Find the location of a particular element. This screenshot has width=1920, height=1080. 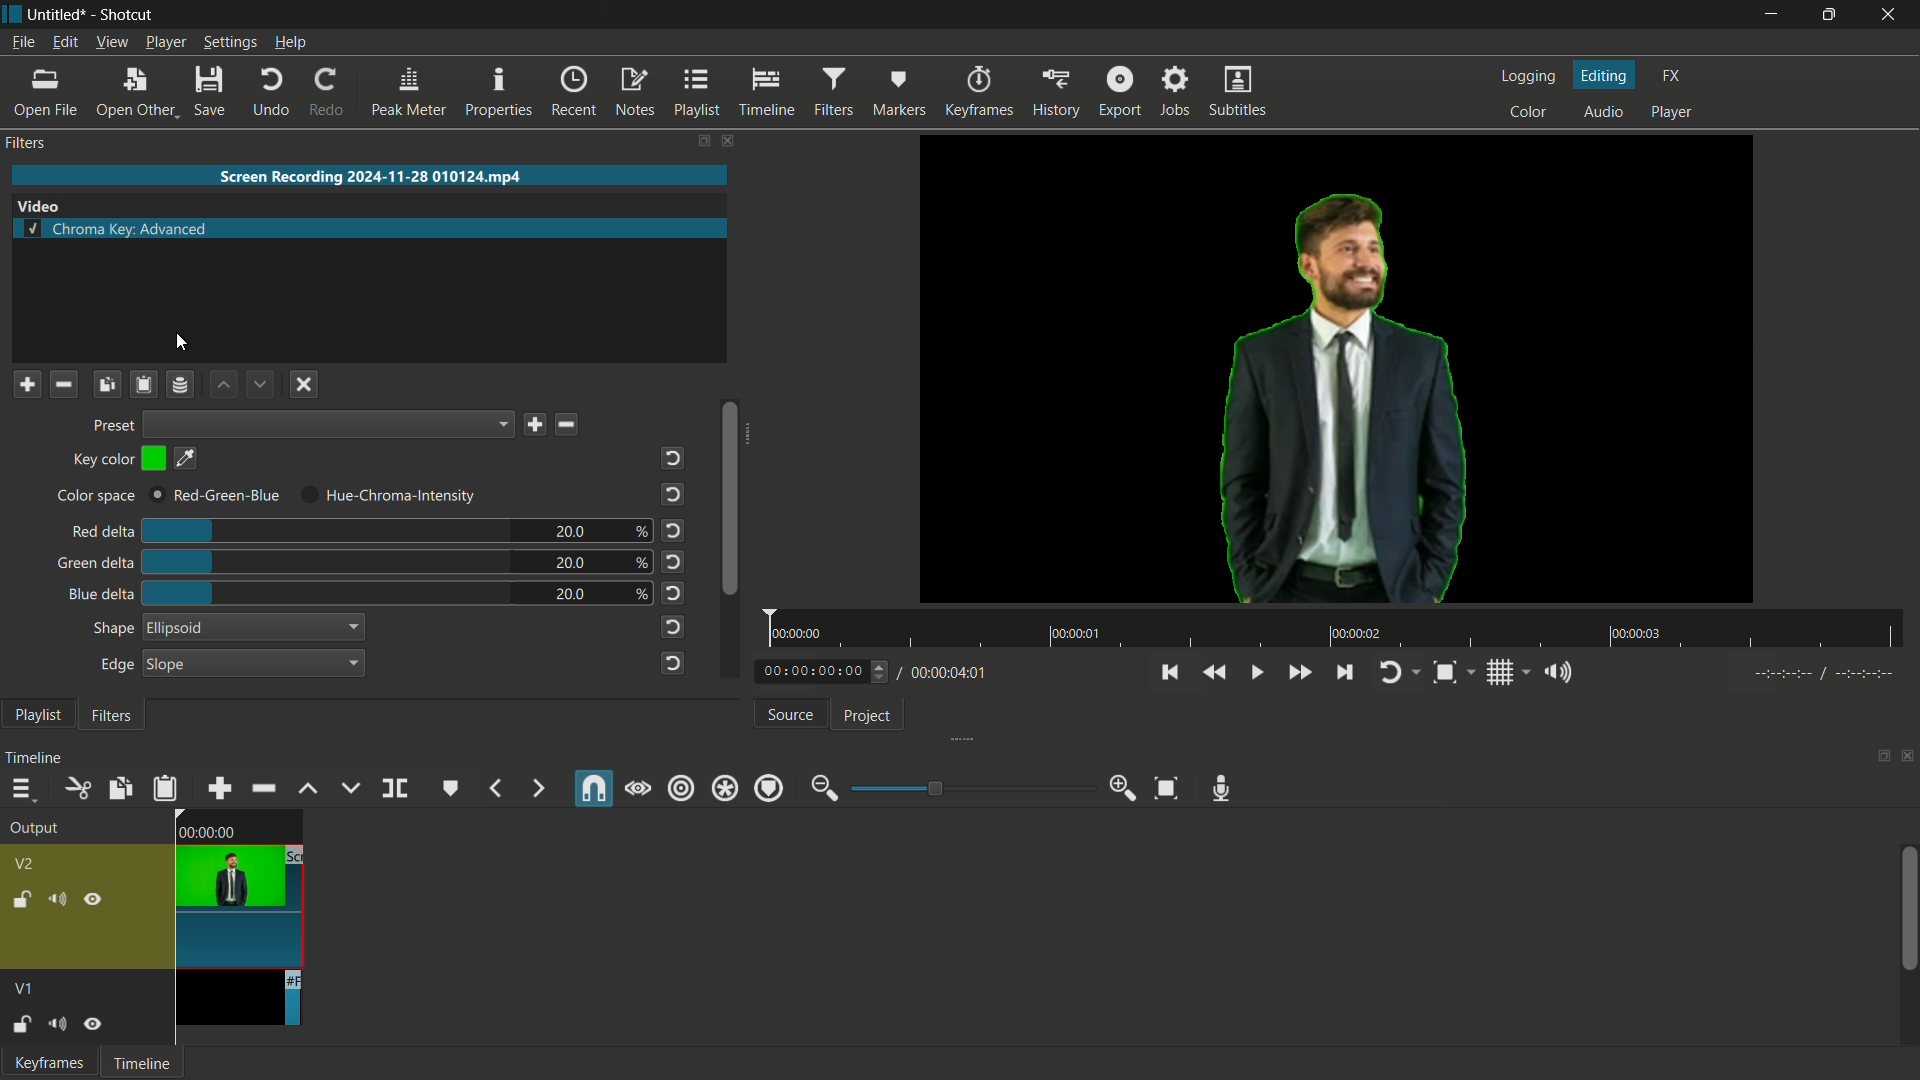

split at playhead is located at coordinates (395, 788).